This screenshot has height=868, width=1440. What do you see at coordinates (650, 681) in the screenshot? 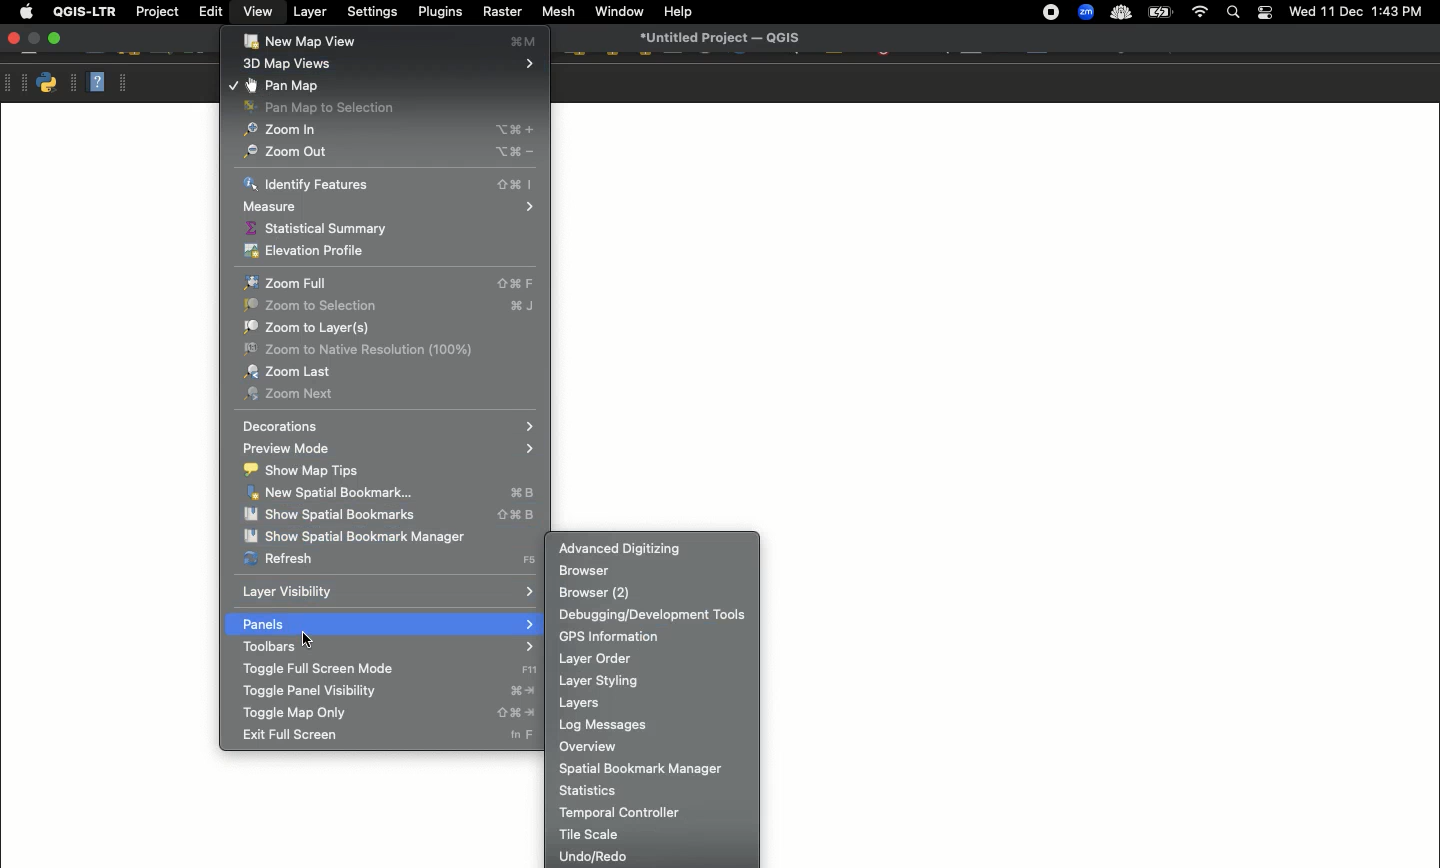
I see `Layer styling` at bounding box center [650, 681].